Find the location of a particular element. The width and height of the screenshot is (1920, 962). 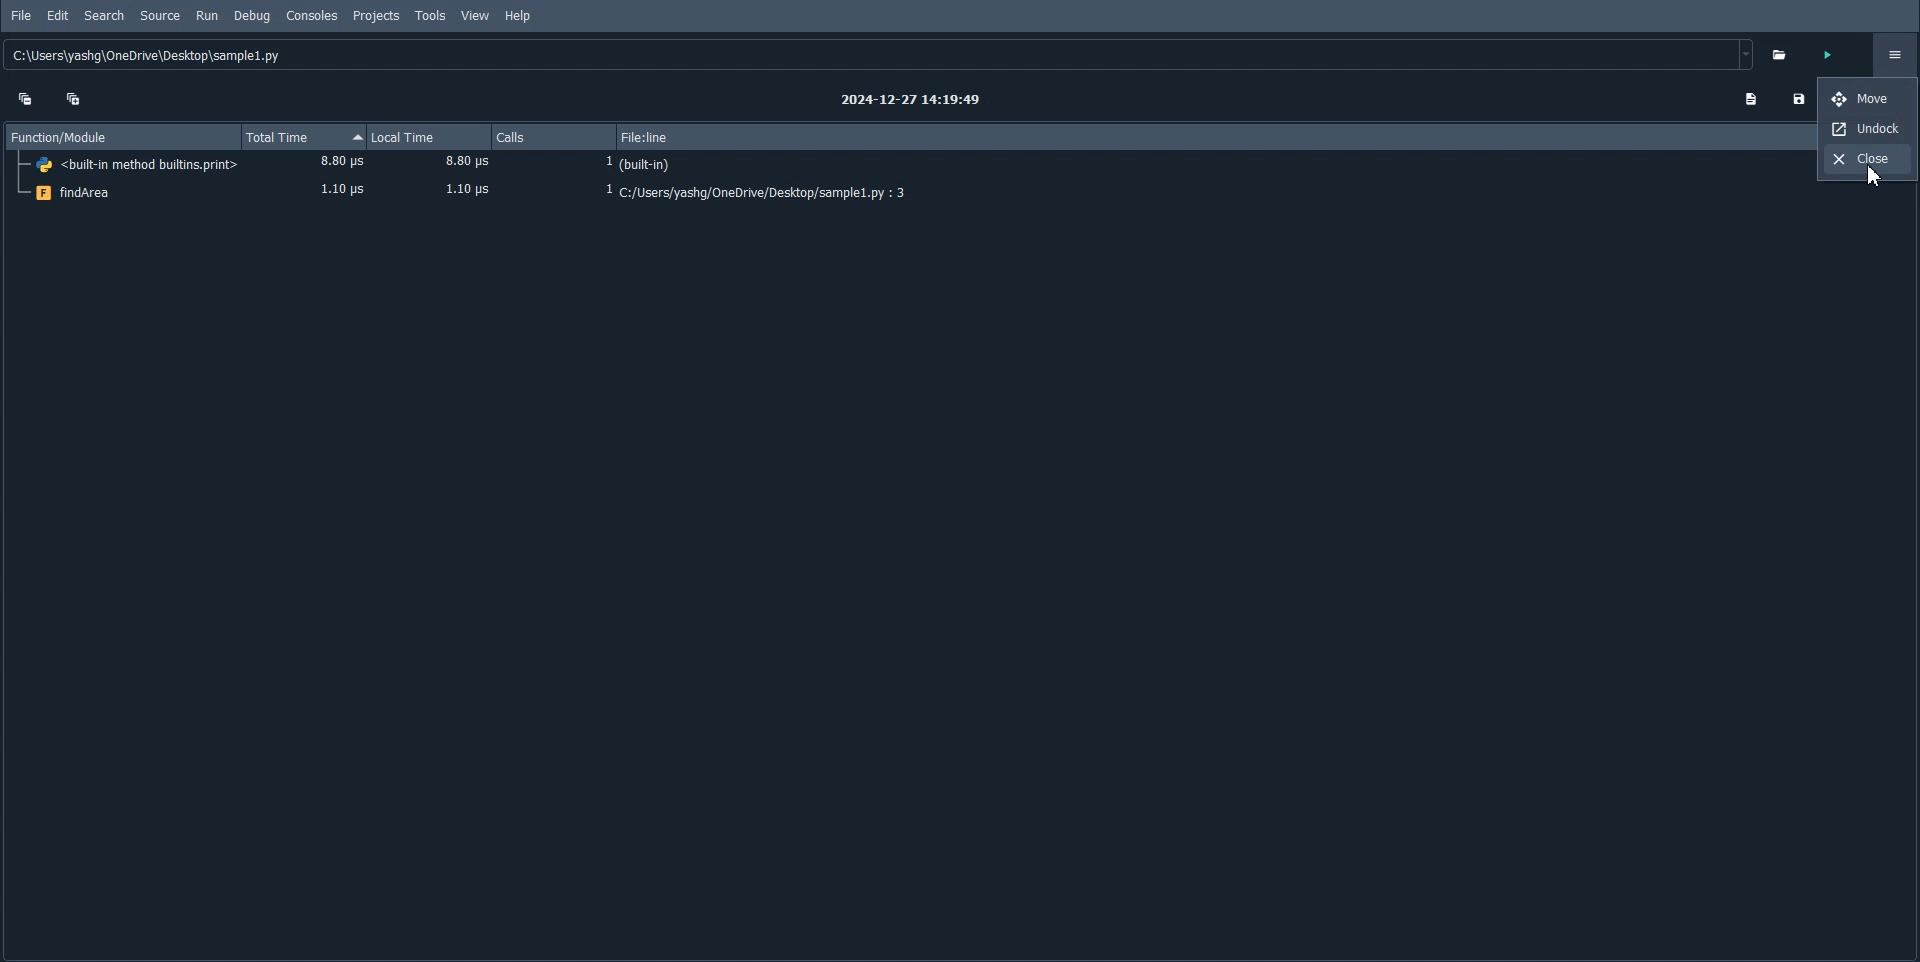

File path address is located at coordinates (882, 55).